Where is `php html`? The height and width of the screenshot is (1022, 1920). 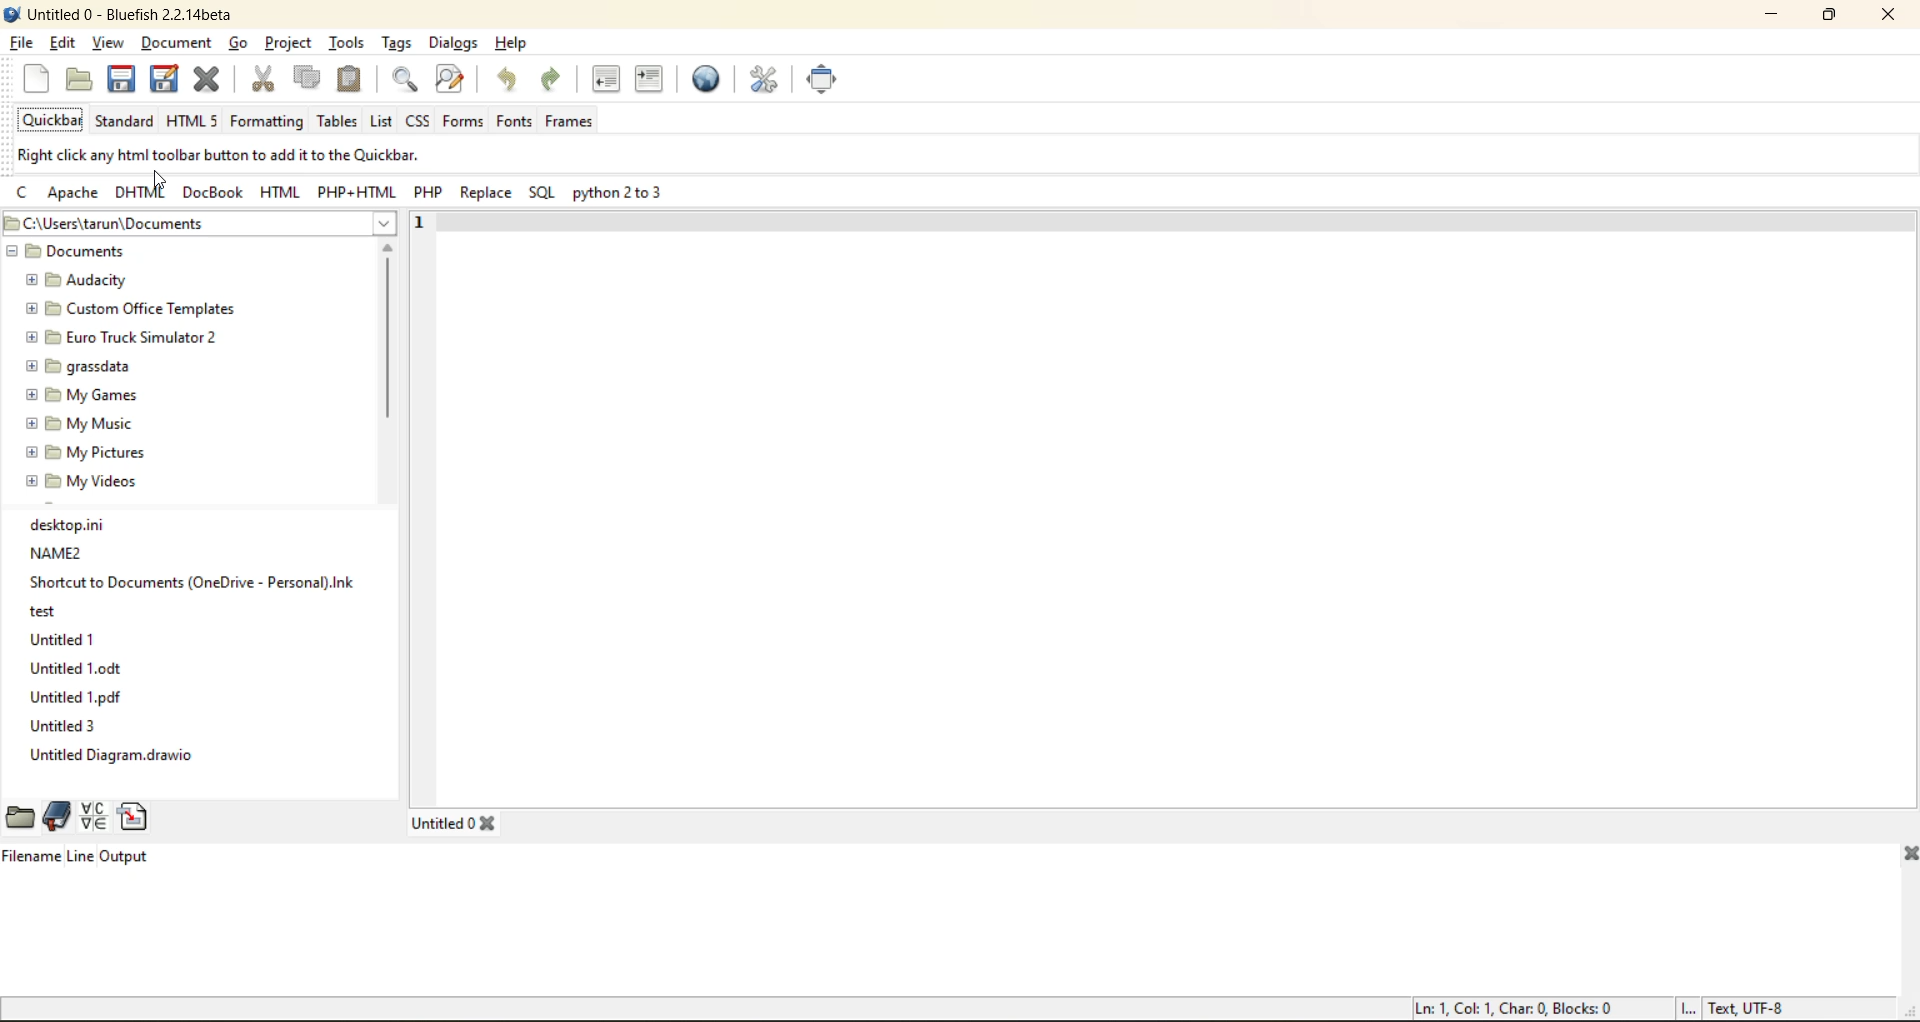
php html is located at coordinates (358, 194).